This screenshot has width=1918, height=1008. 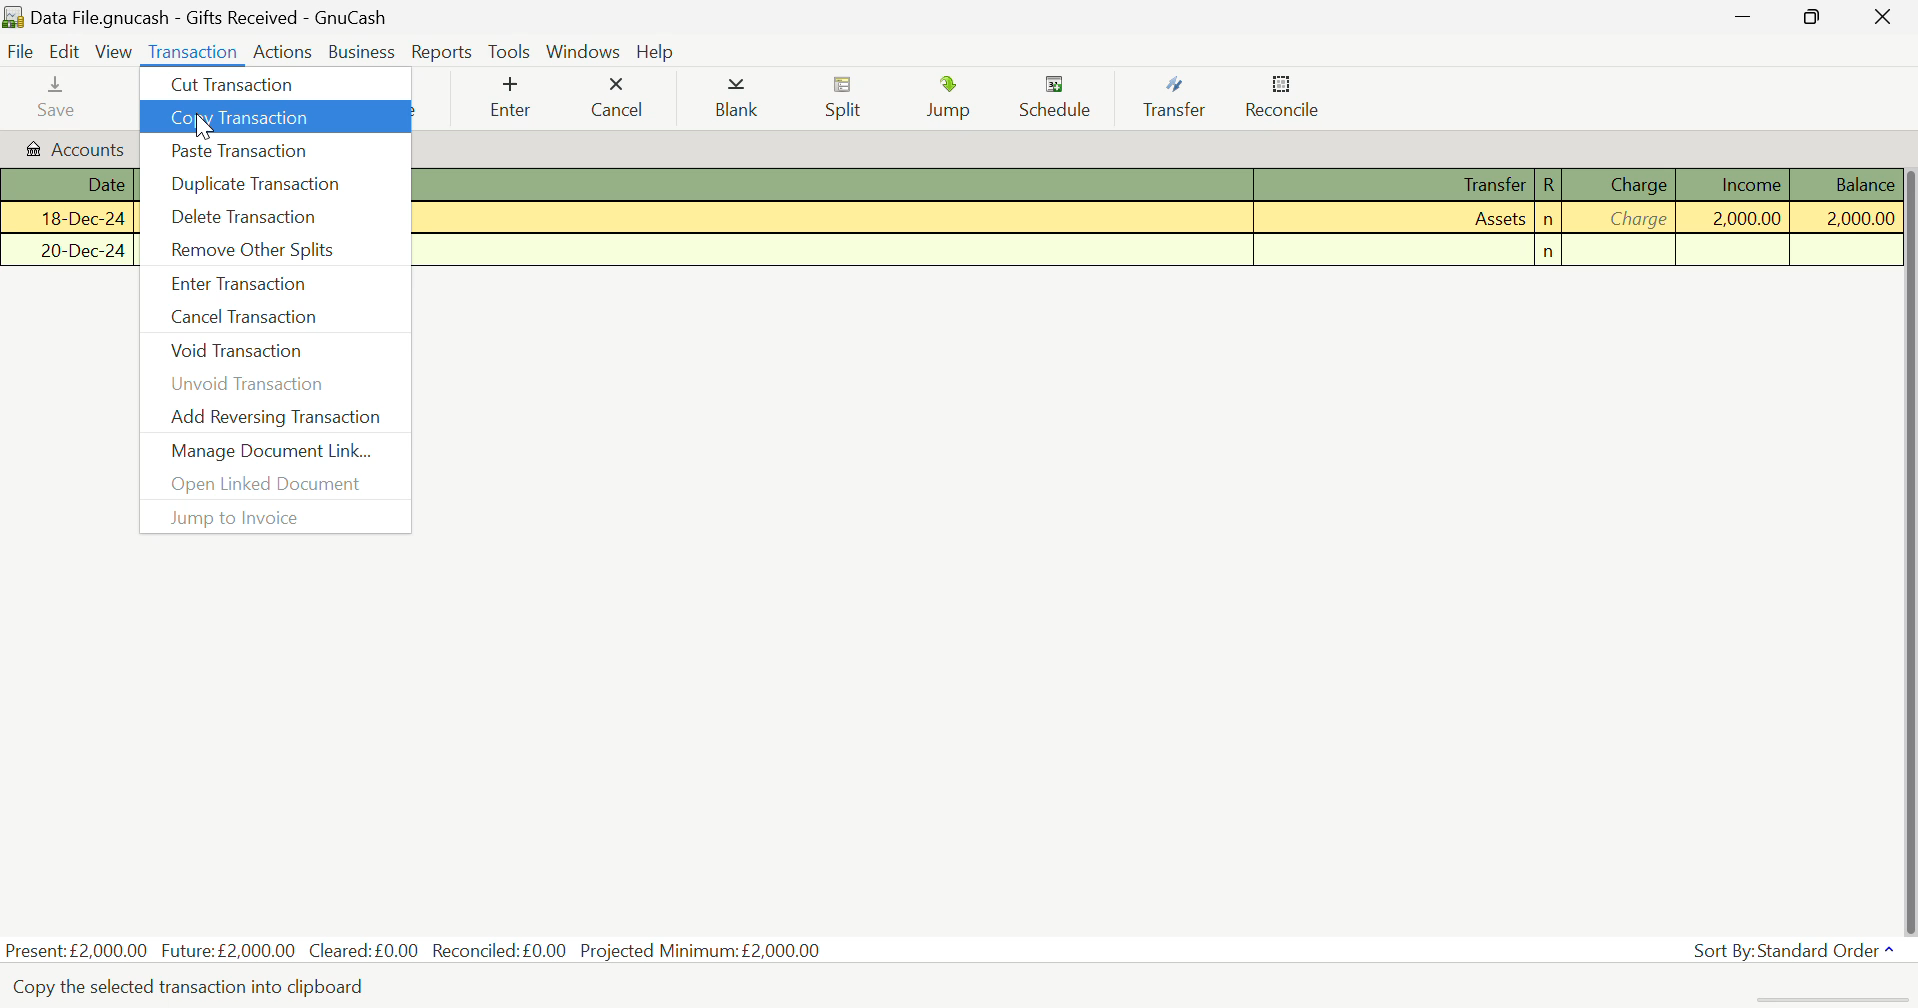 What do you see at coordinates (276, 84) in the screenshot?
I see `Cut Transaction` at bounding box center [276, 84].